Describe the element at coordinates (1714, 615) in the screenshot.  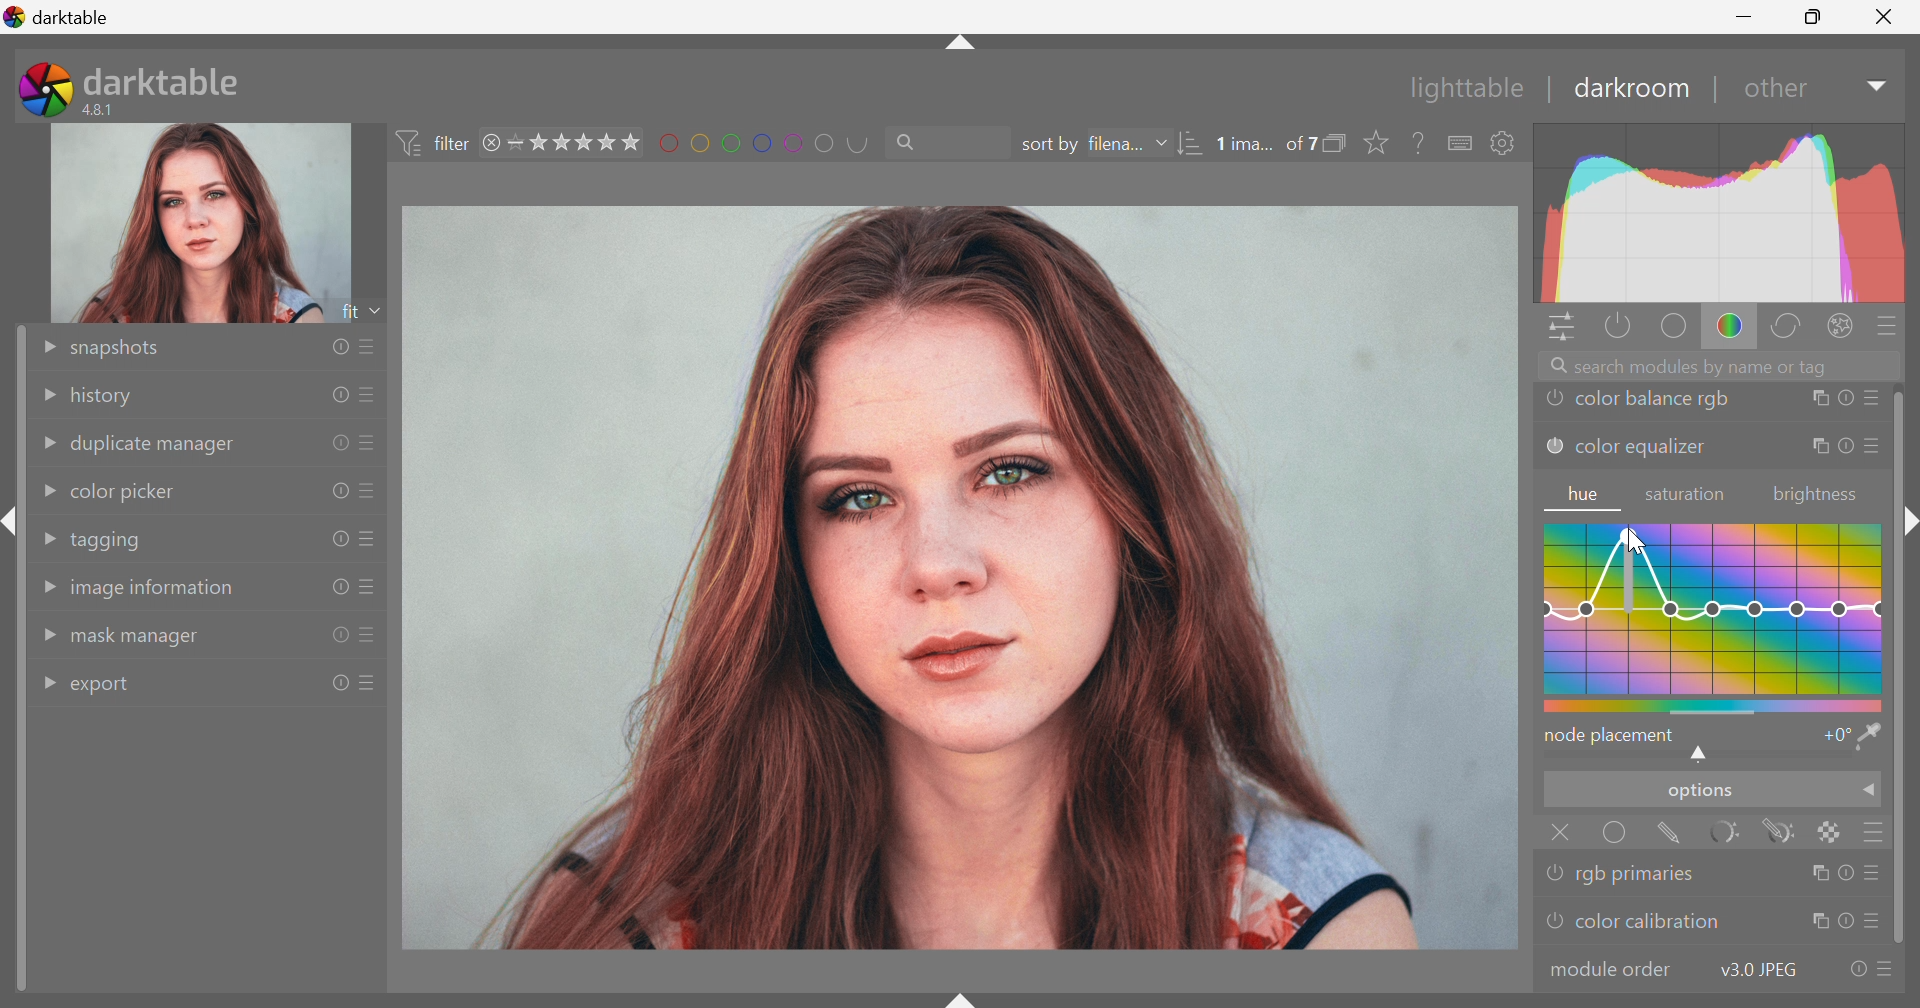
I see `hue` at that location.